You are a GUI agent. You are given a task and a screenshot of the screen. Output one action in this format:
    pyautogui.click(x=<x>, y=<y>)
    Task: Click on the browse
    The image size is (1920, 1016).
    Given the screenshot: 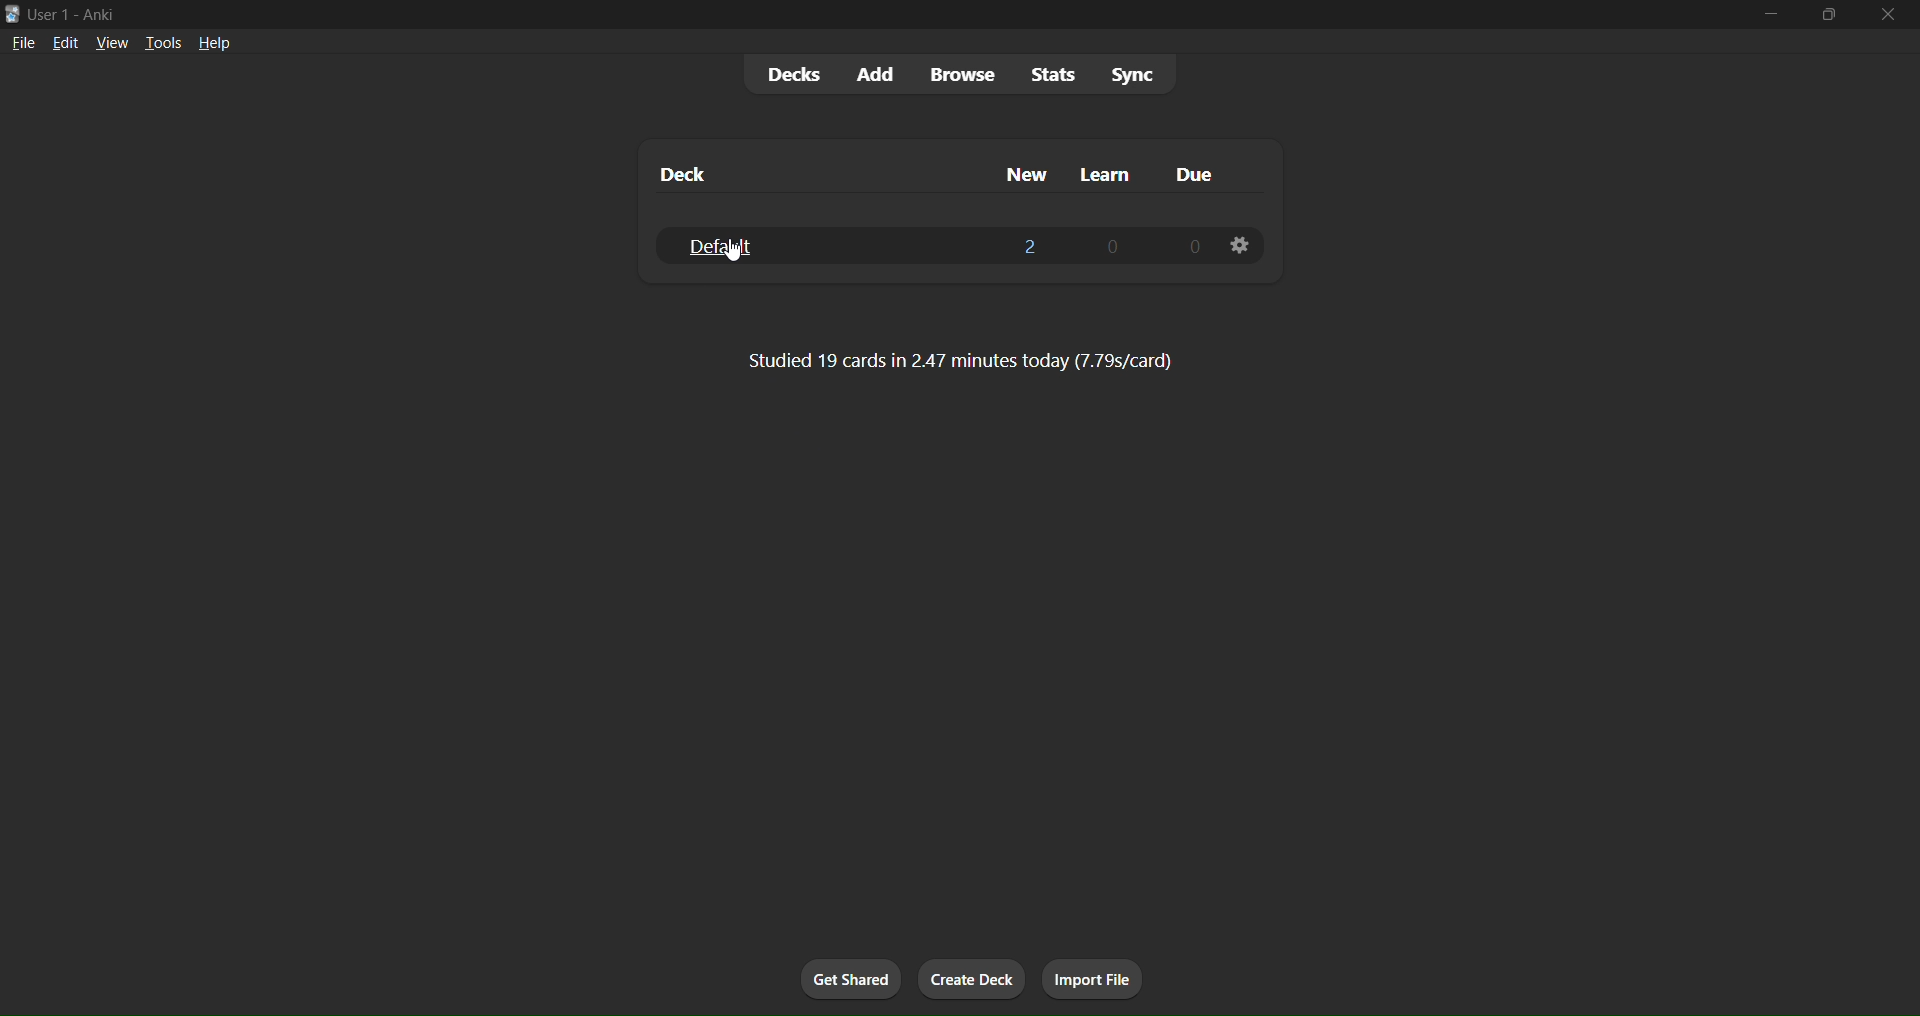 What is the action you would take?
    pyautogui.click(x=964, y=76)
    